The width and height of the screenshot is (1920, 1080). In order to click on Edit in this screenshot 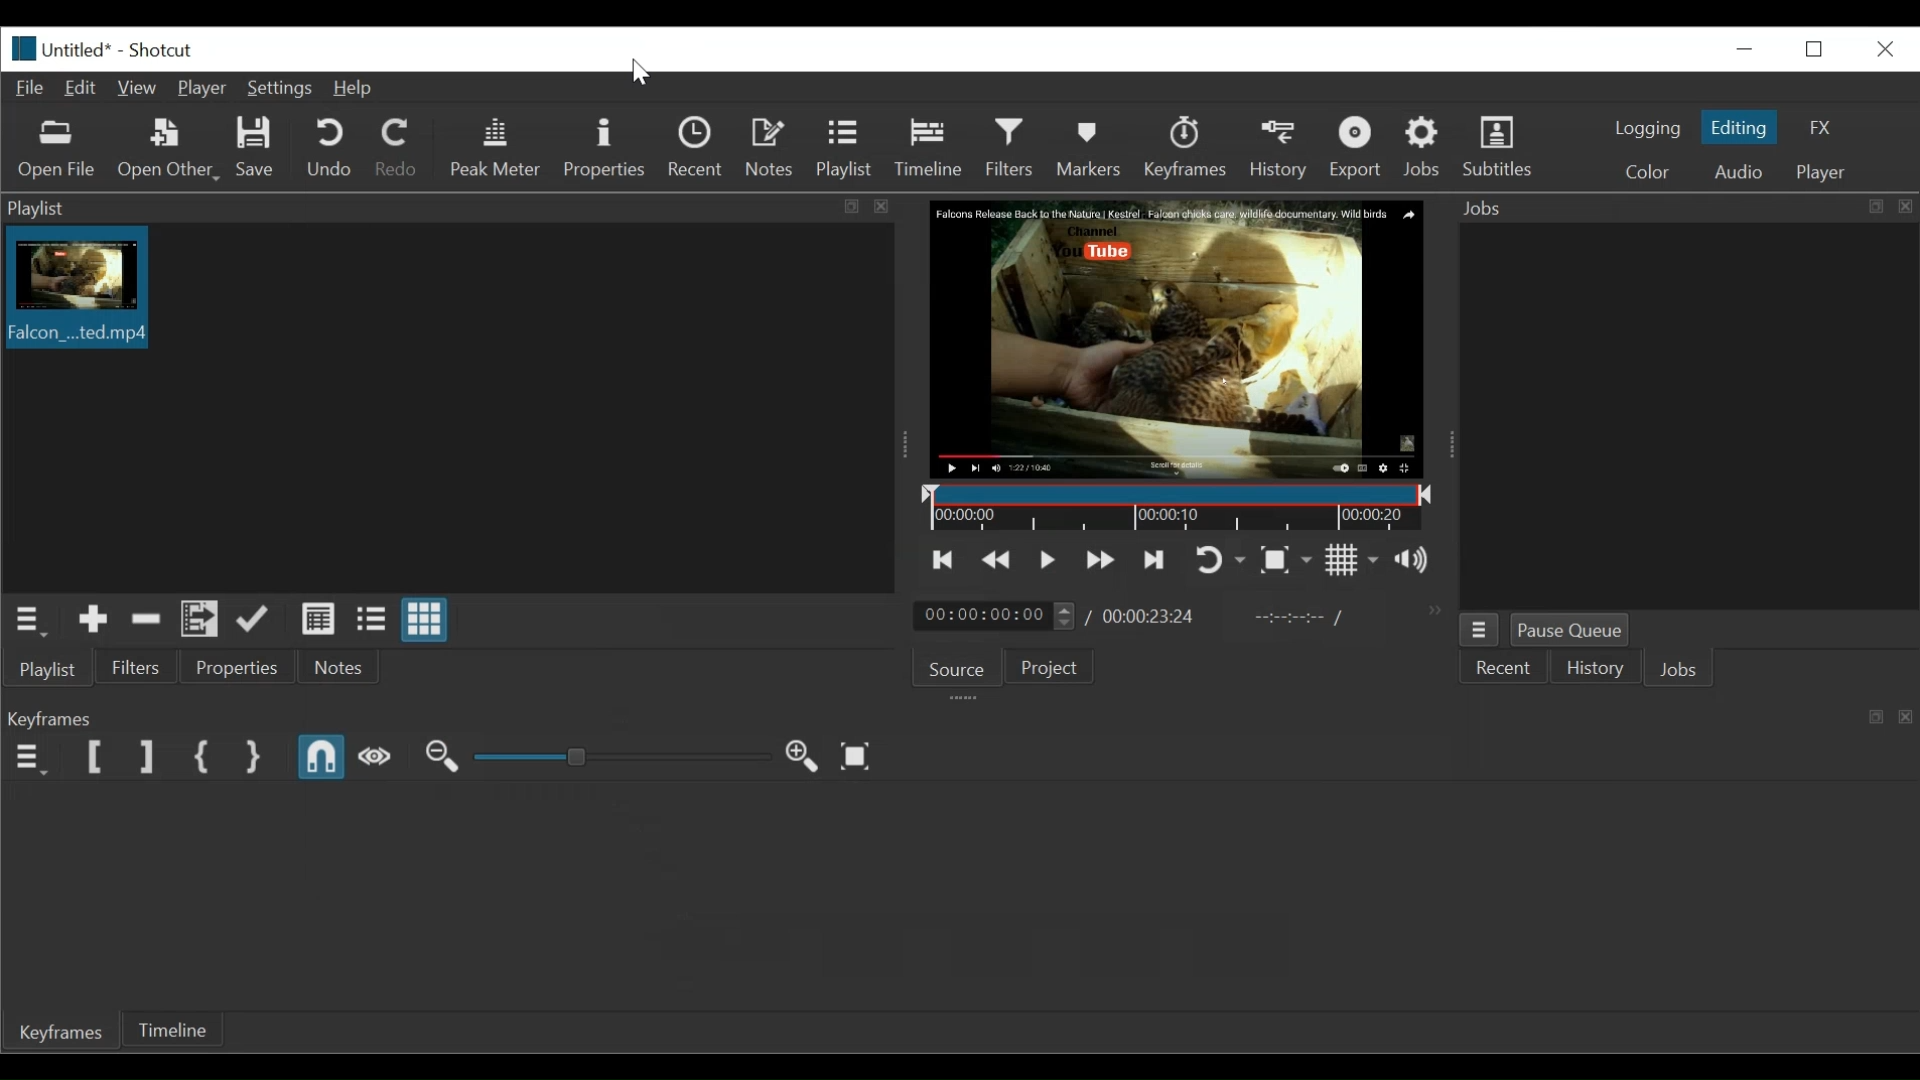, I will do `click(81, 91)`.